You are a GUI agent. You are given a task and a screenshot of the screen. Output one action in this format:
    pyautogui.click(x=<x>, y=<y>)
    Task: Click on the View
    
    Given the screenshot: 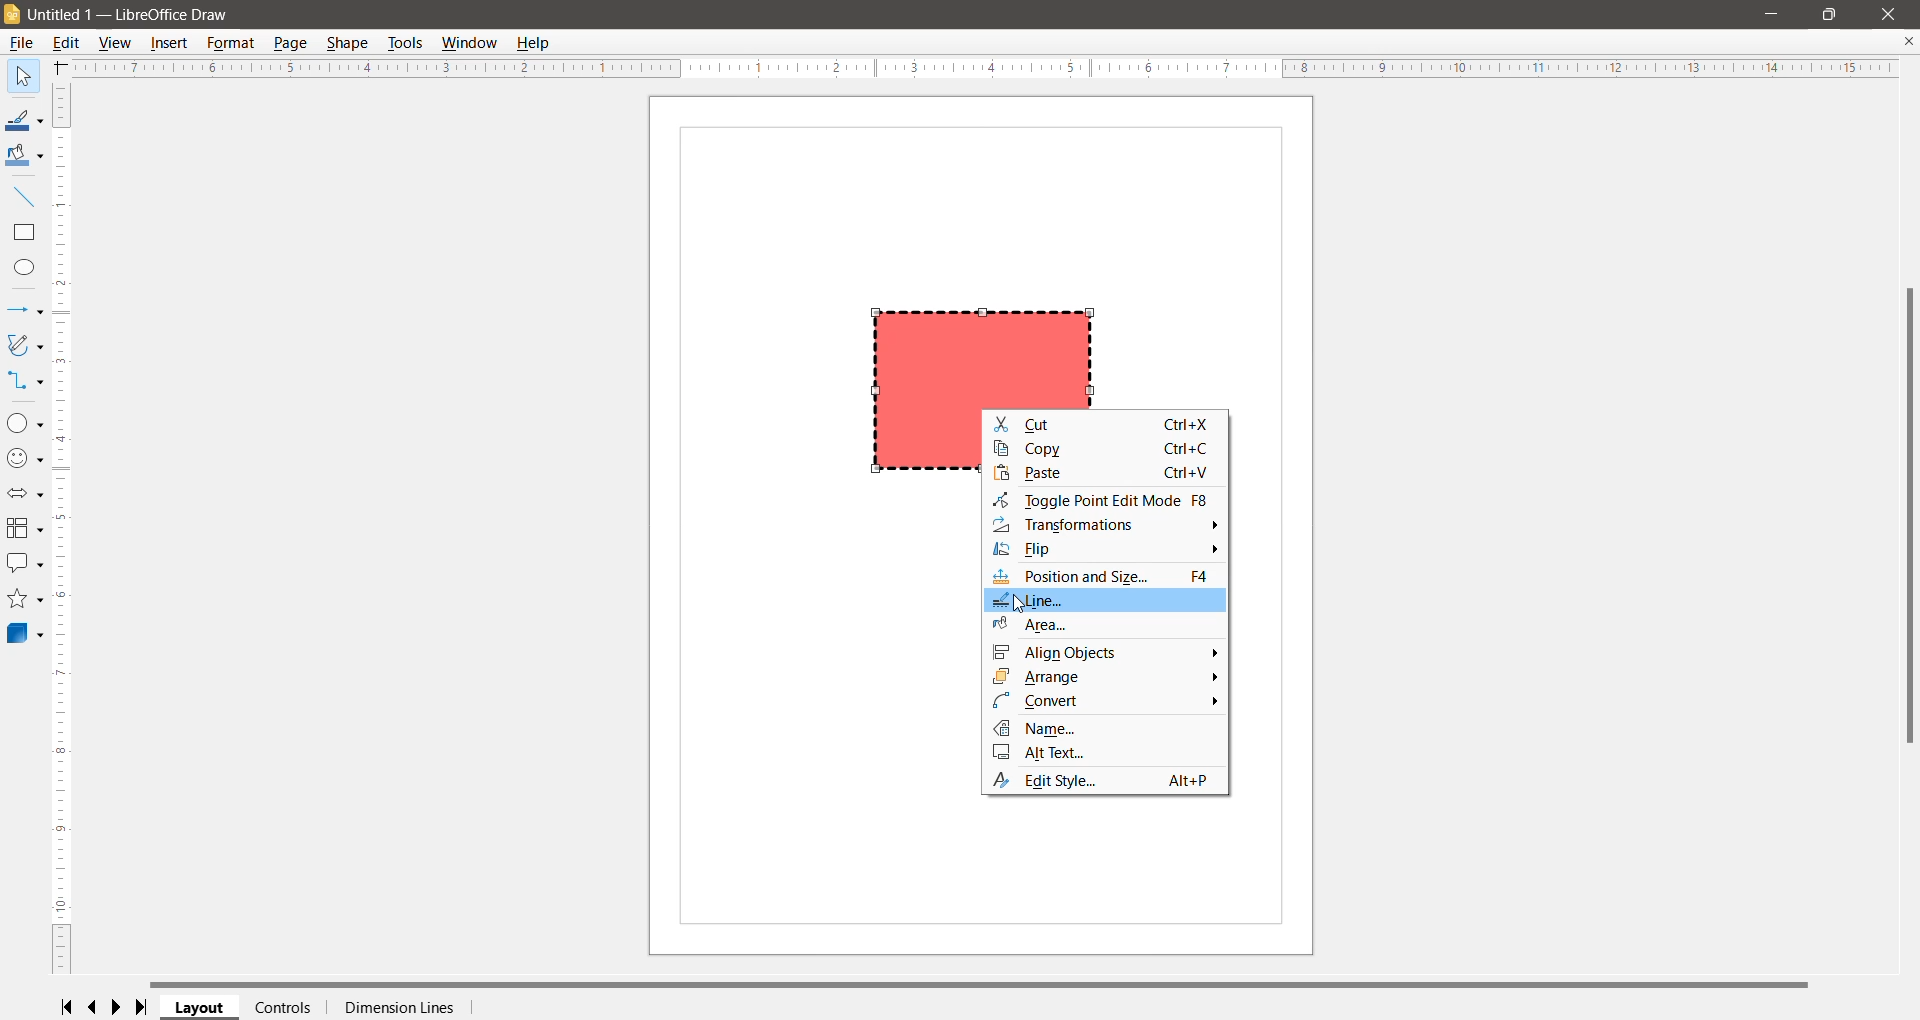 What is the action you would take?
    pyautogui.click(x=117, y=43)
    